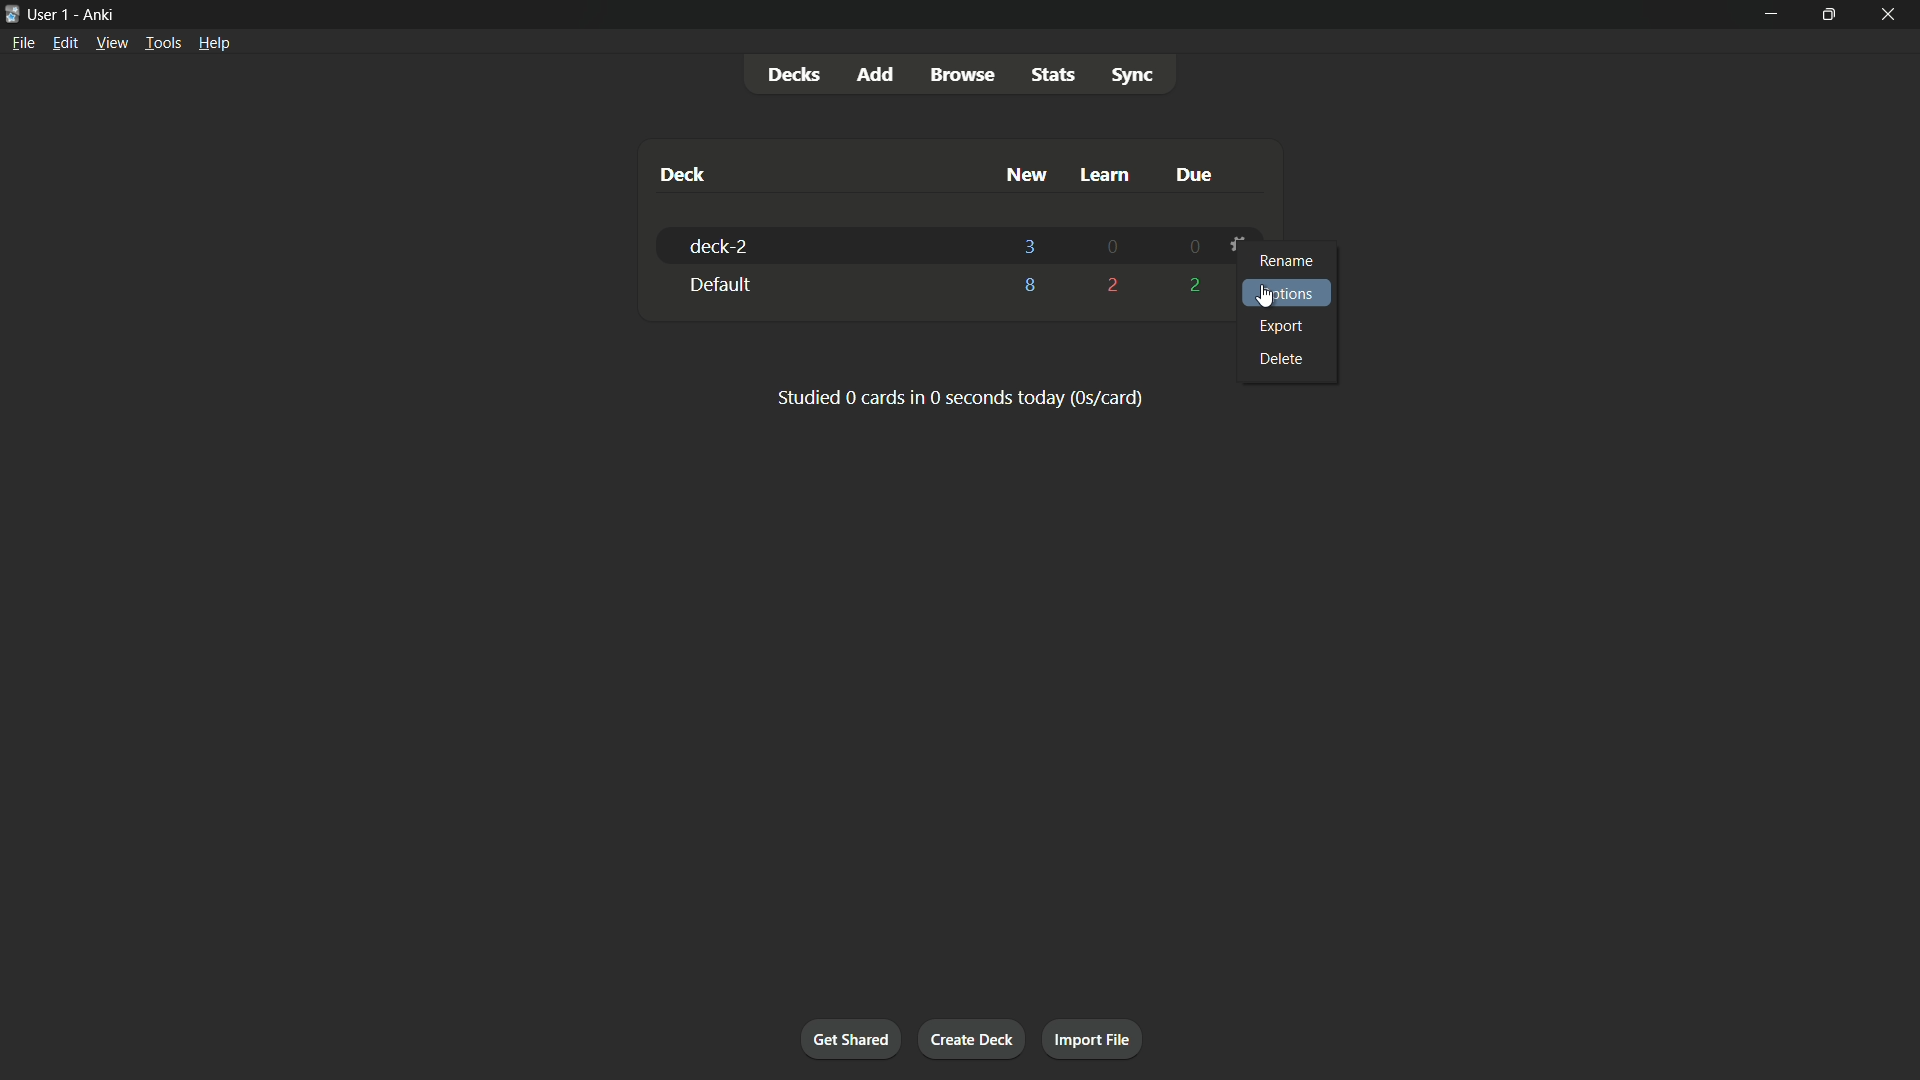 This screenshot has width=1920, height=1080. Describe the element at coordinates (65, 43) in the screenshot. I see `edit menu` at that location.